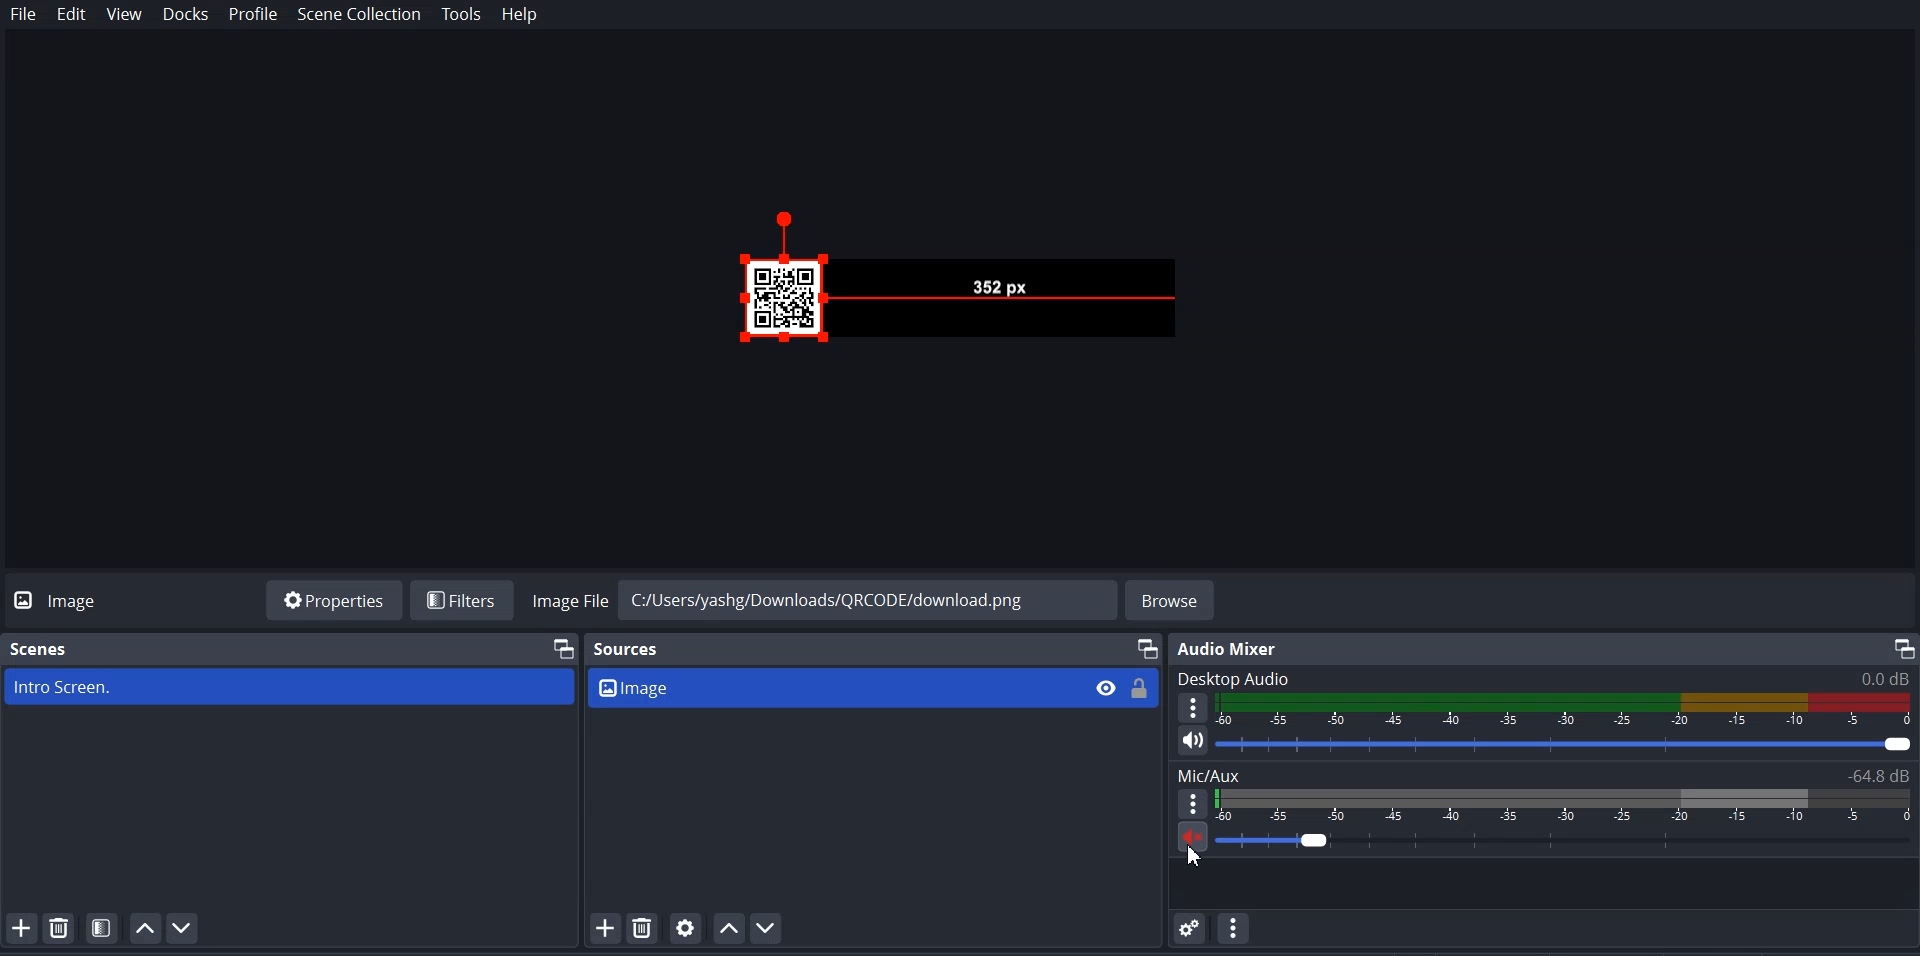 This screenshot has width=1920, height=956. I want to click on Text, so click(1545, 775).